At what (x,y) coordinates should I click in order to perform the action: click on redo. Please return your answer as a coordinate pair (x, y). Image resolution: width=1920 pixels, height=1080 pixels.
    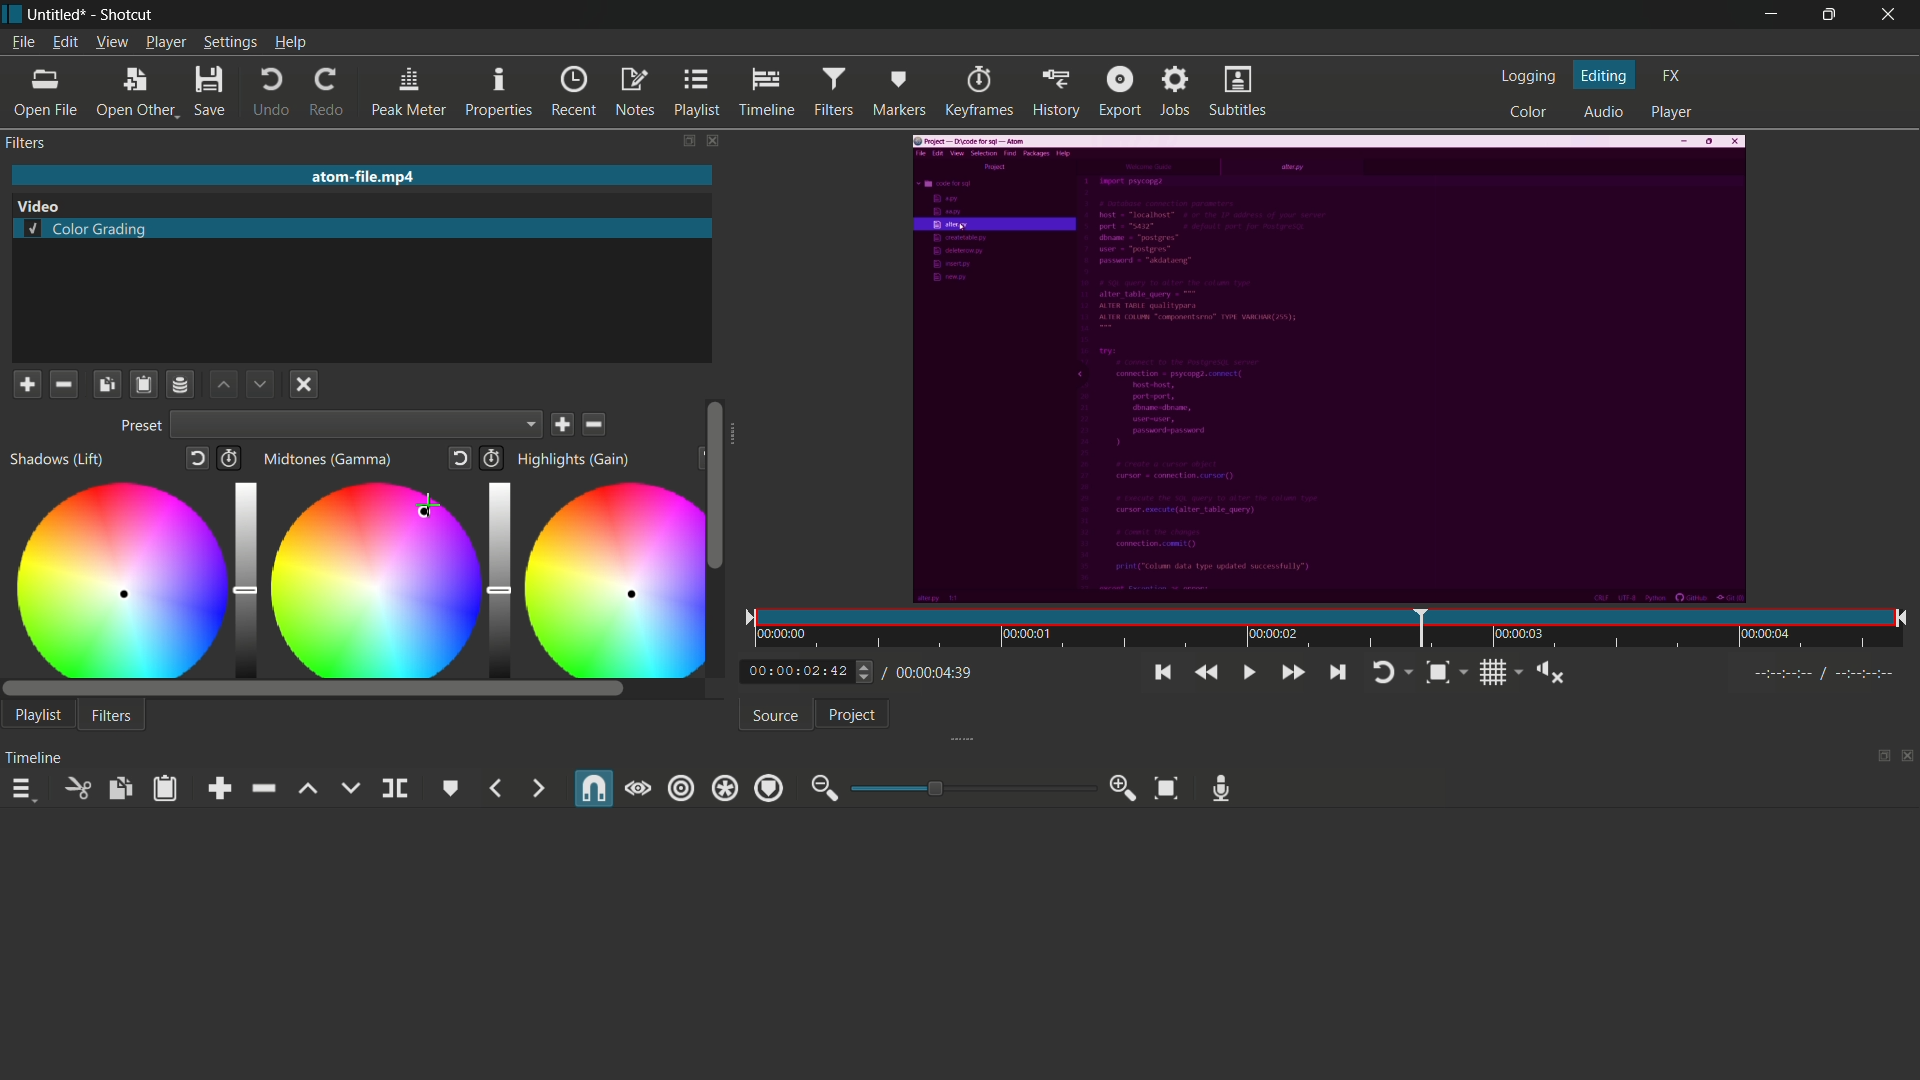
    Looking at the image, I should click on (328, 93).